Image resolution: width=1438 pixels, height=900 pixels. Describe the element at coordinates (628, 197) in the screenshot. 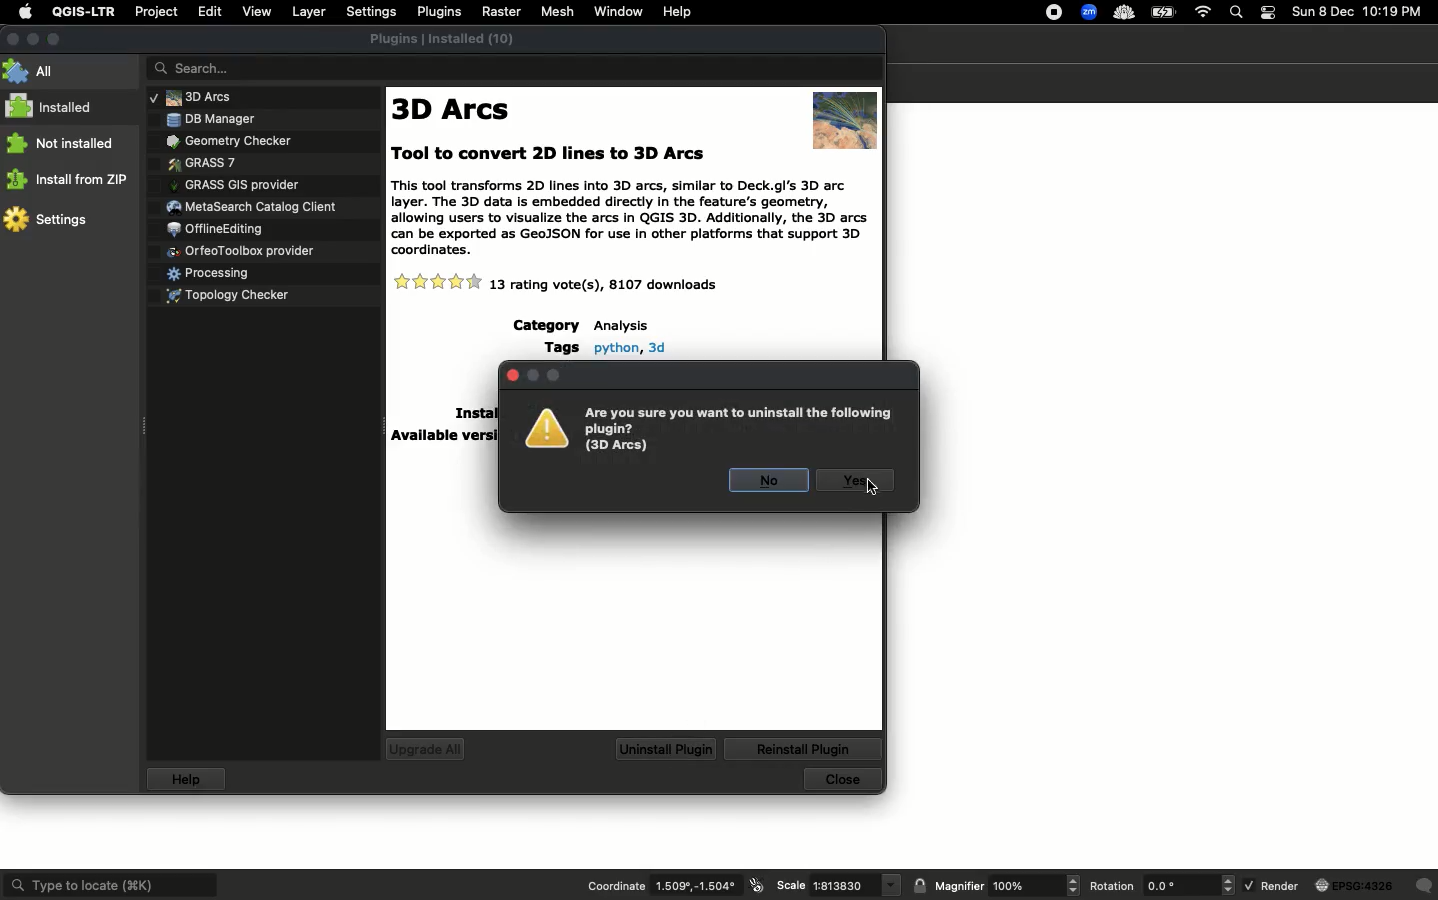

I see `Text` at that location.